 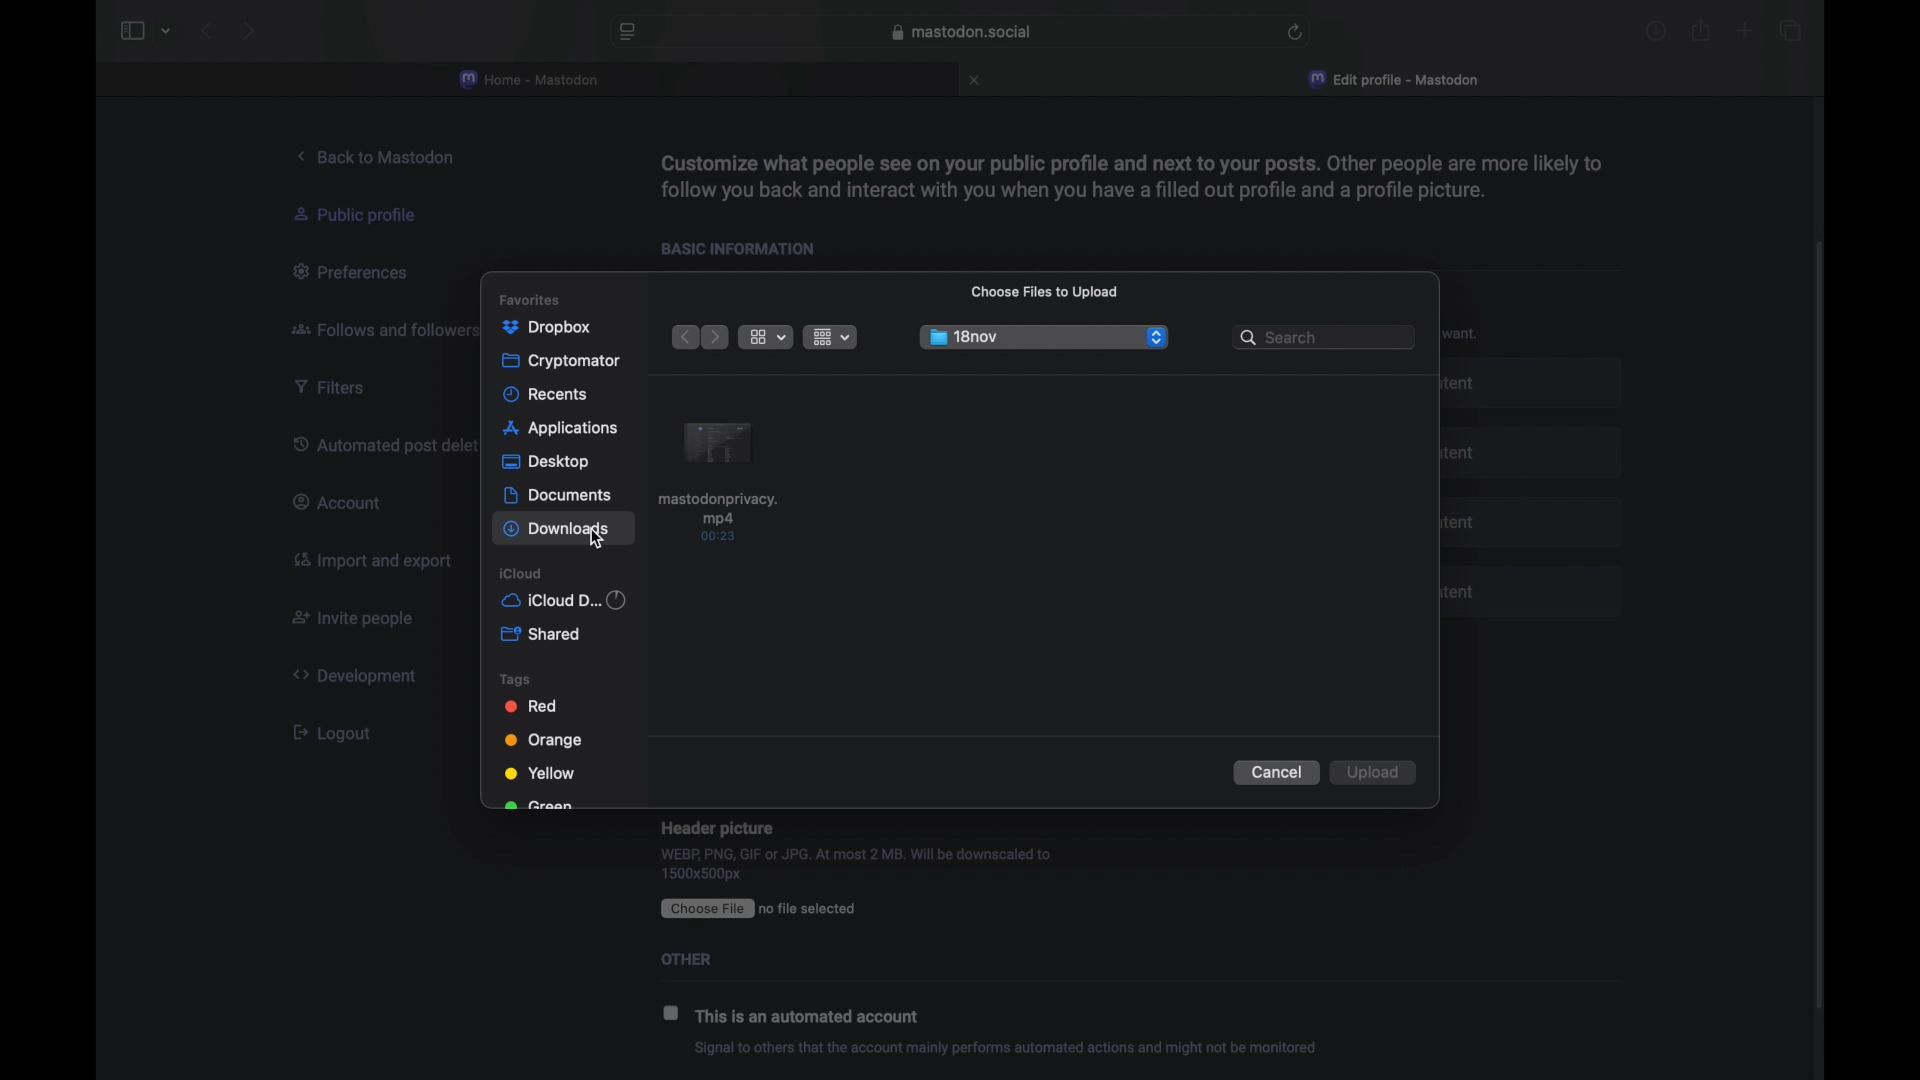 I want to click on basic information, so click(x=746, y=249).